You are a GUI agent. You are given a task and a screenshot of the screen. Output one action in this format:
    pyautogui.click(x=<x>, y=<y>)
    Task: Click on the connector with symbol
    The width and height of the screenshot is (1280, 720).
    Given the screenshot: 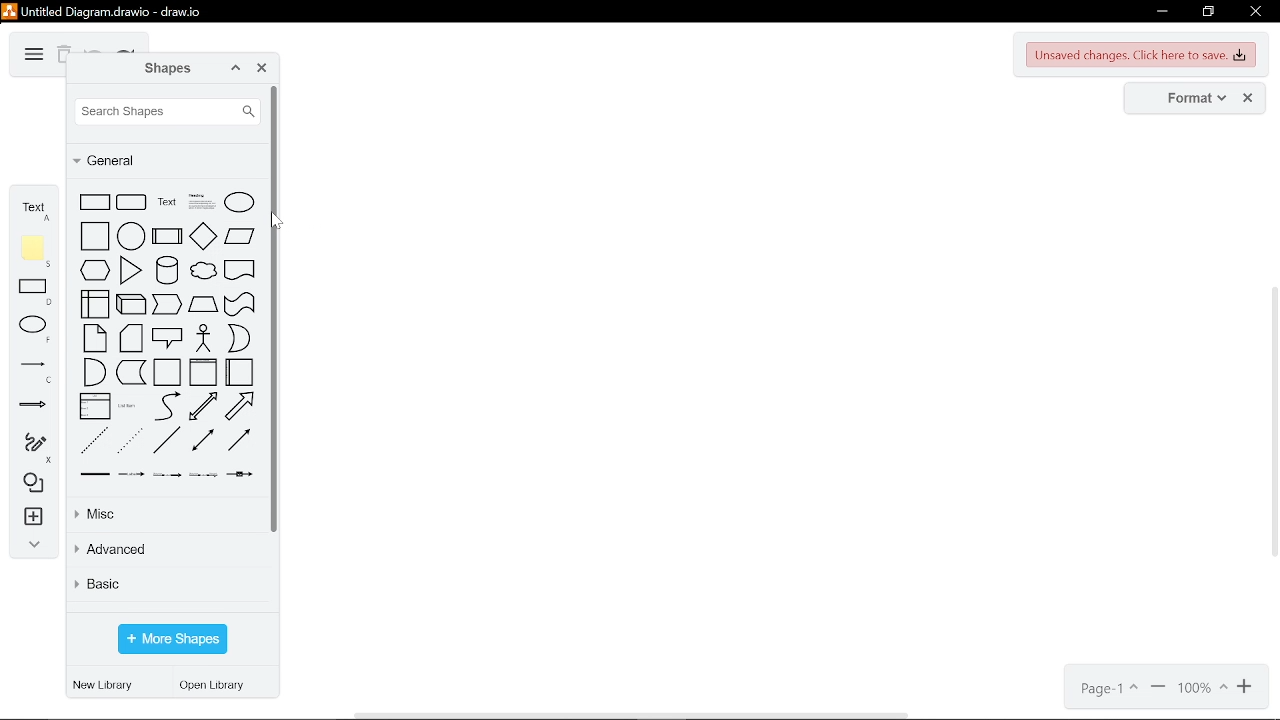 What is the action you would take?
    pyautogui.click(x=239, y=474)
    